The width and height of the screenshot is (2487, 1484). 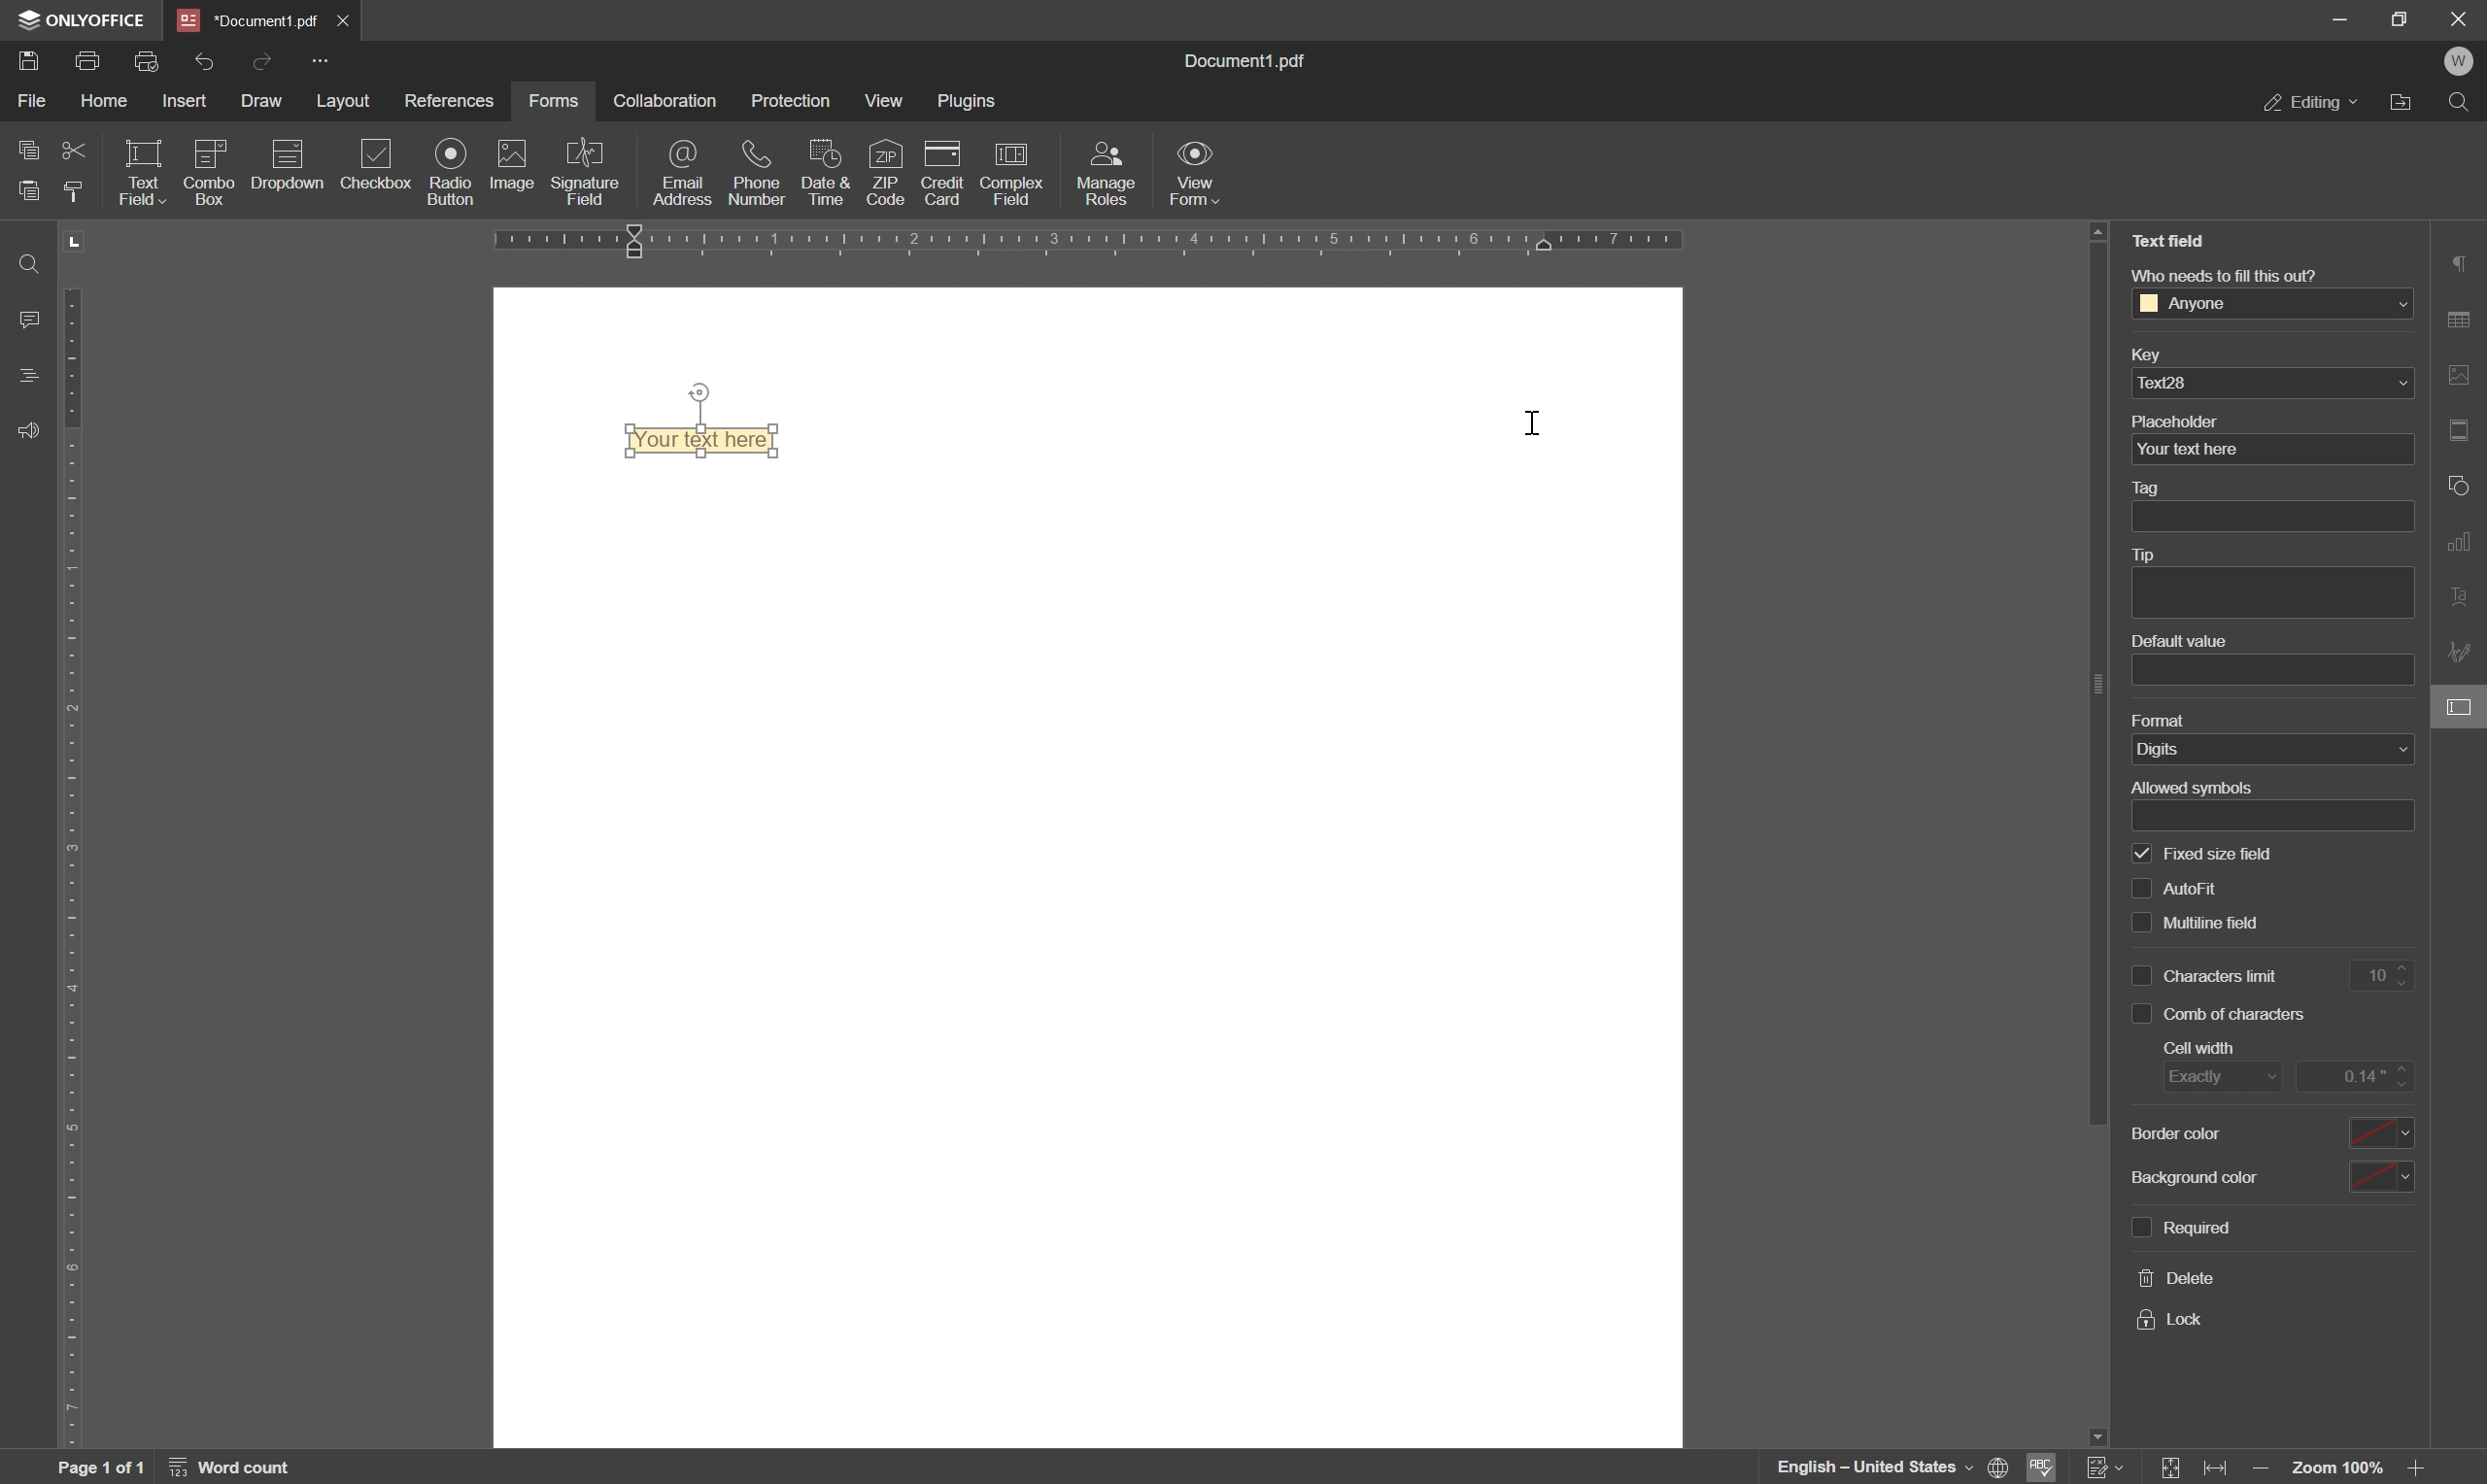 What do you see at coordinates (2179, 1136) in the screenshot?
I see `border color` at bounding box center [2179, 1136].